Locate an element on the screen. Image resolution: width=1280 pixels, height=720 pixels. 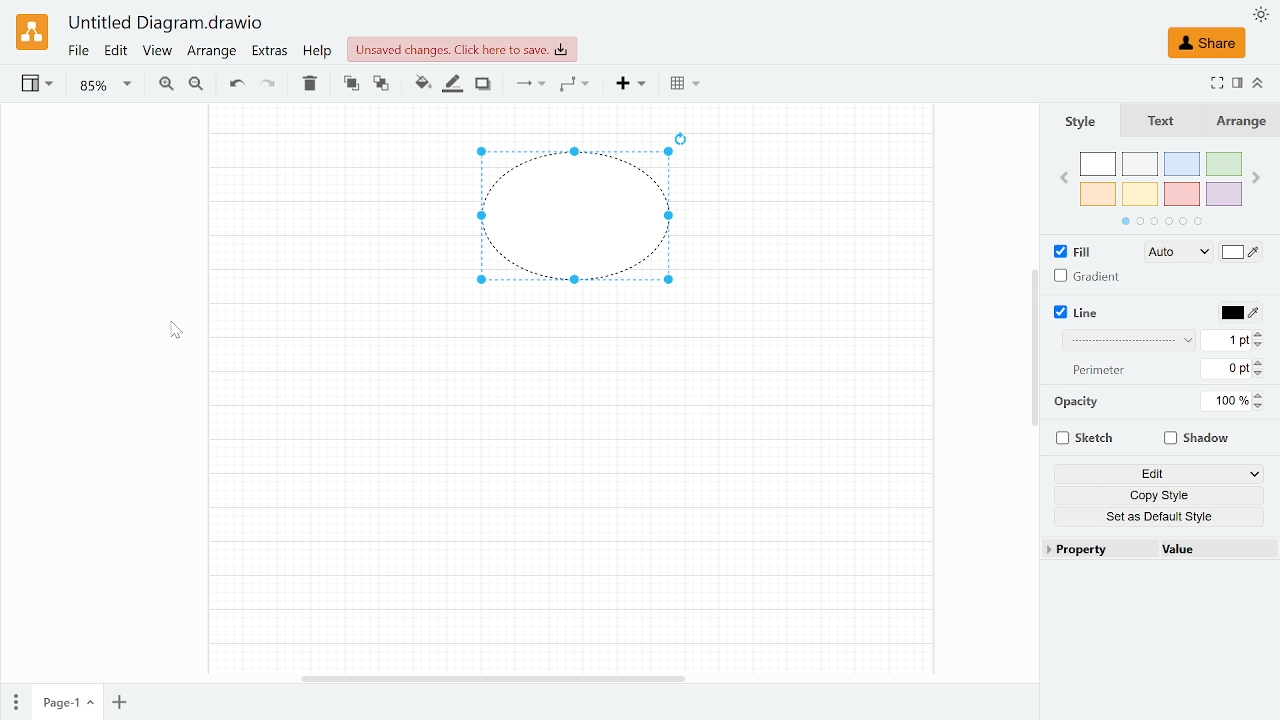
Value is located at coordinates (1207, 550).